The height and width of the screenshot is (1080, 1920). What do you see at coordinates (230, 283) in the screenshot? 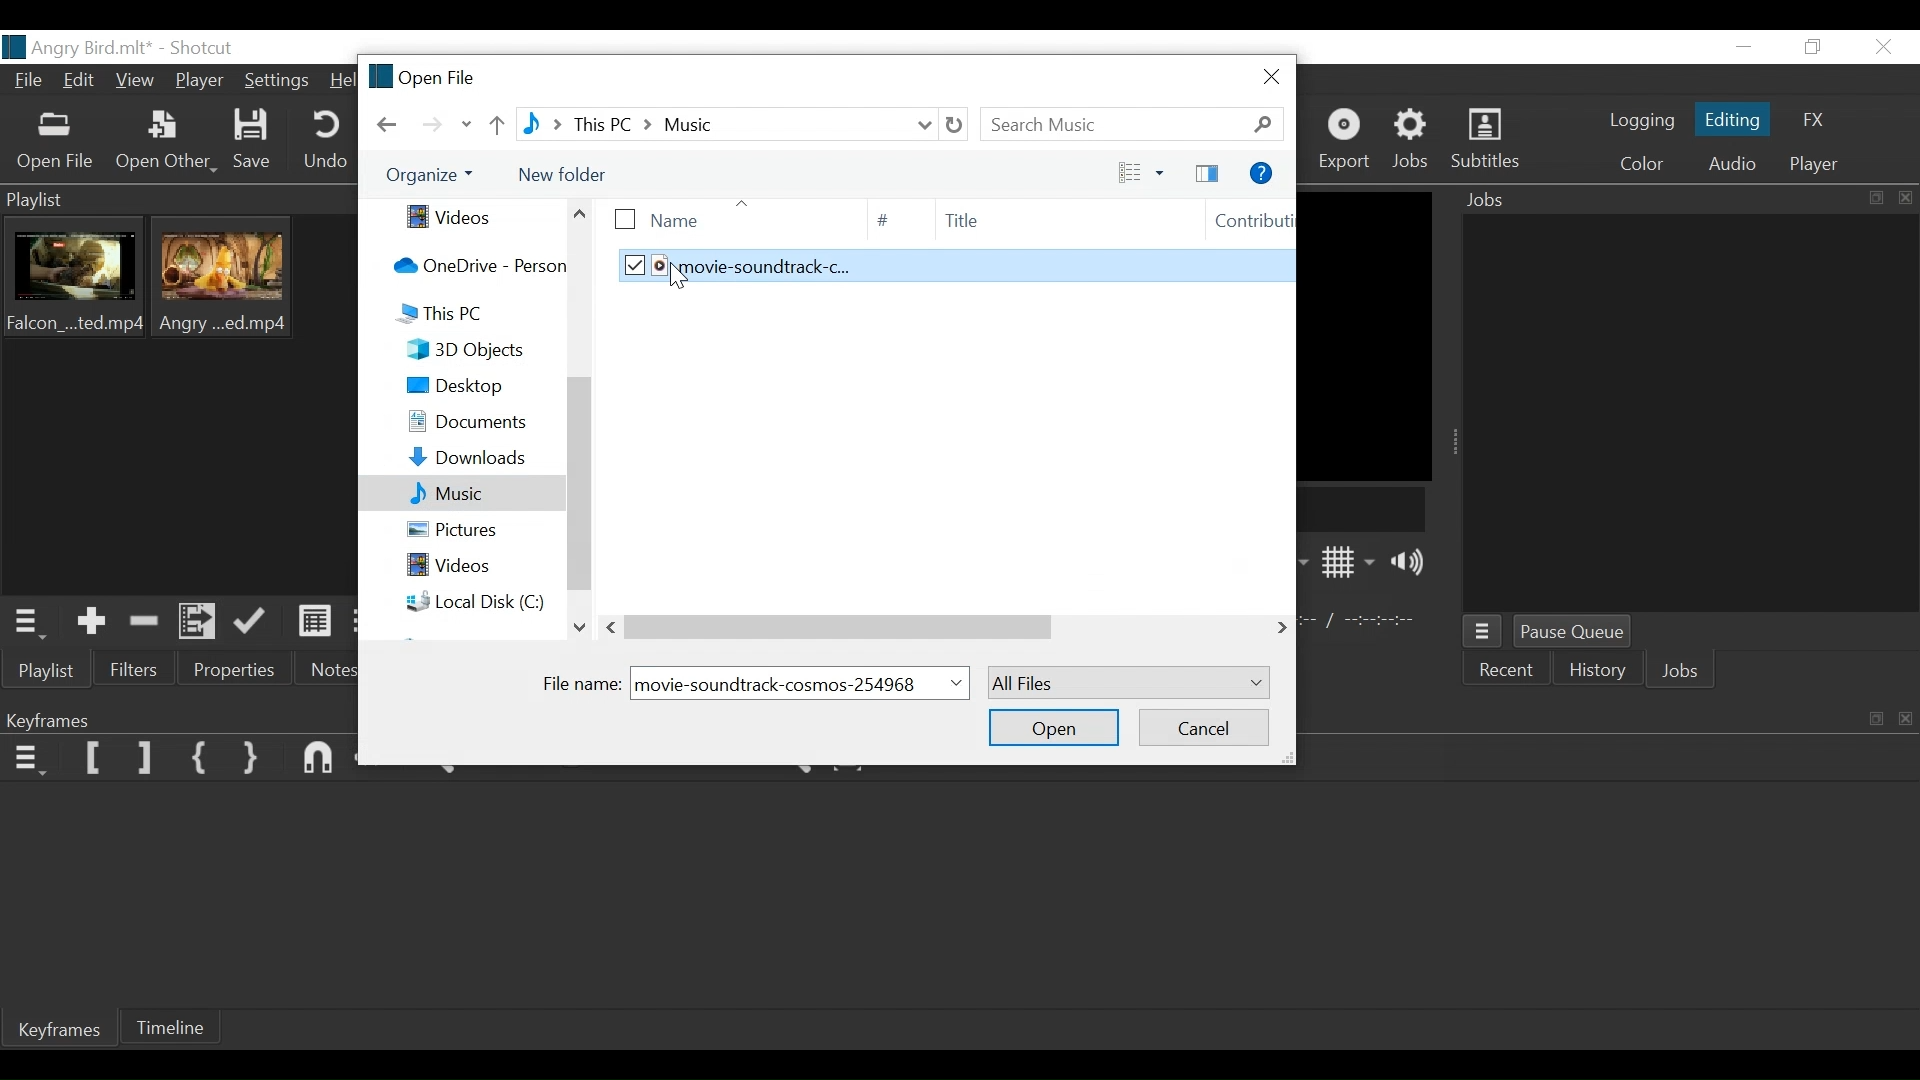
I see `Clip` at bounding box center [230, 283].